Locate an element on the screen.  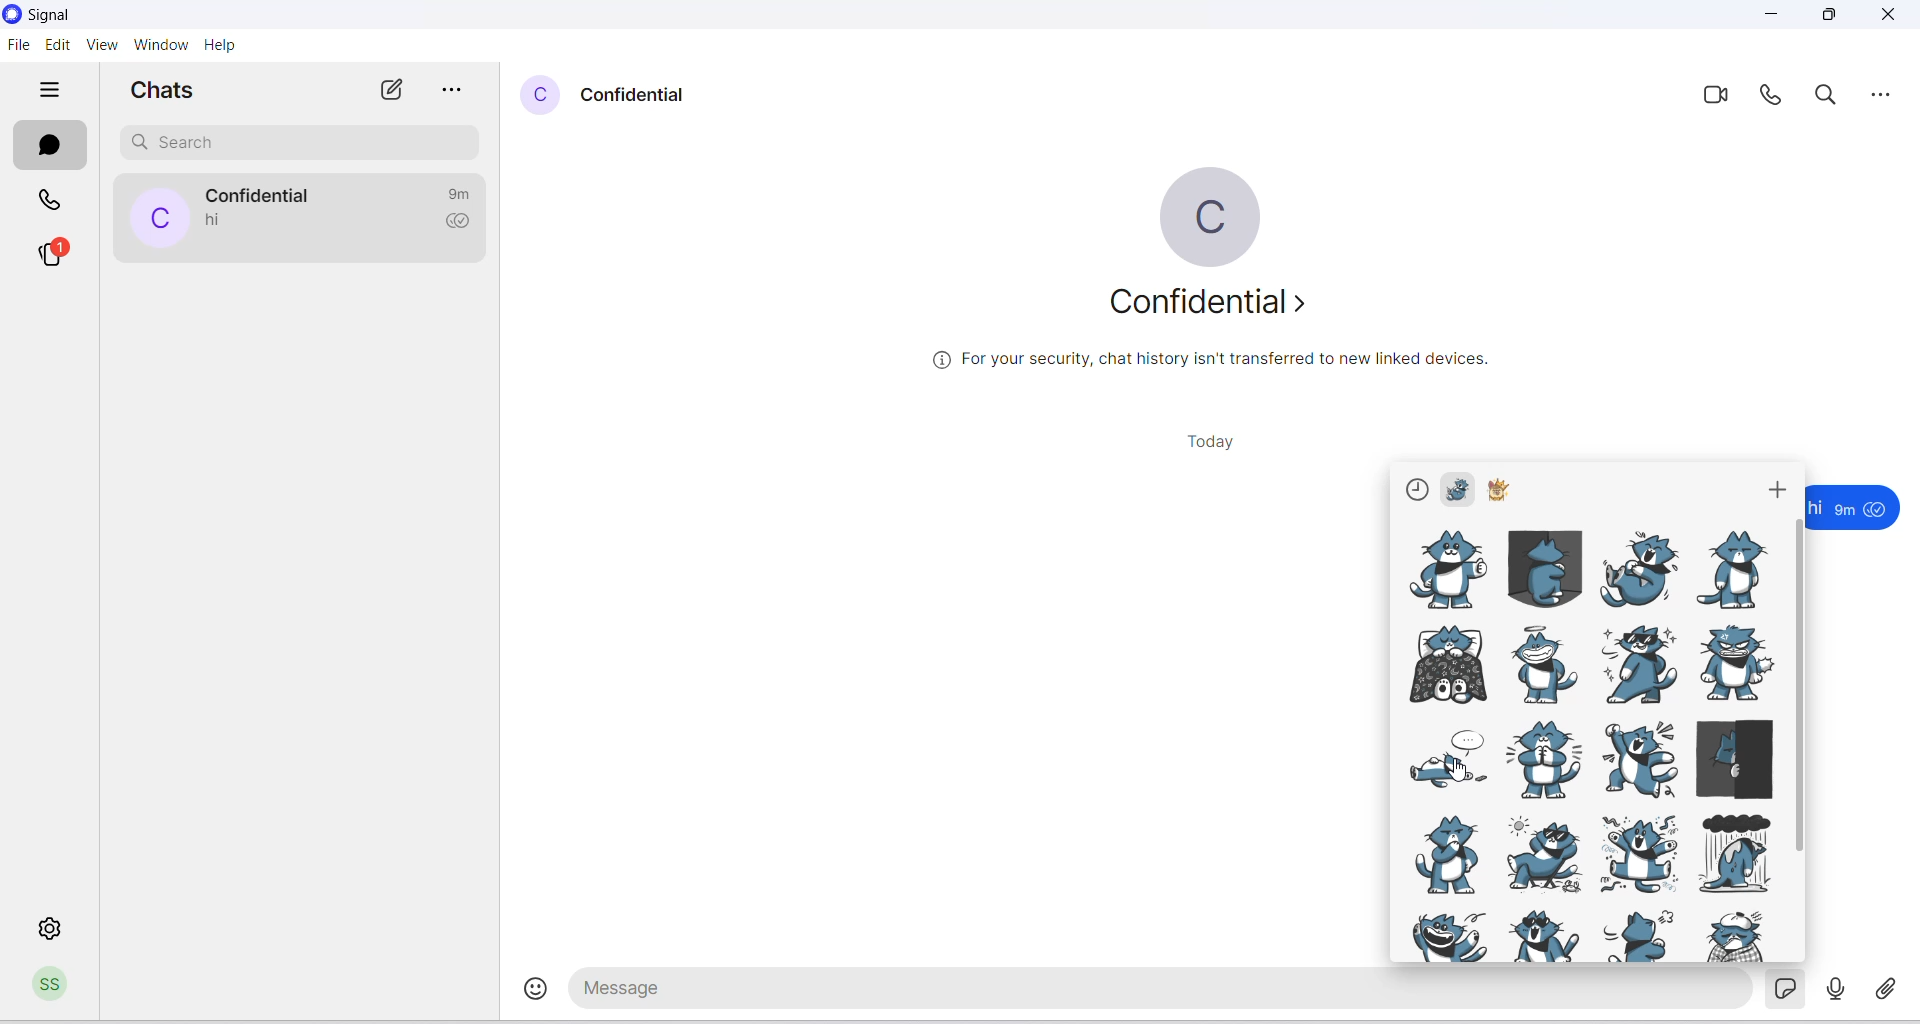
sticker is located at coordinates (1790, 991).